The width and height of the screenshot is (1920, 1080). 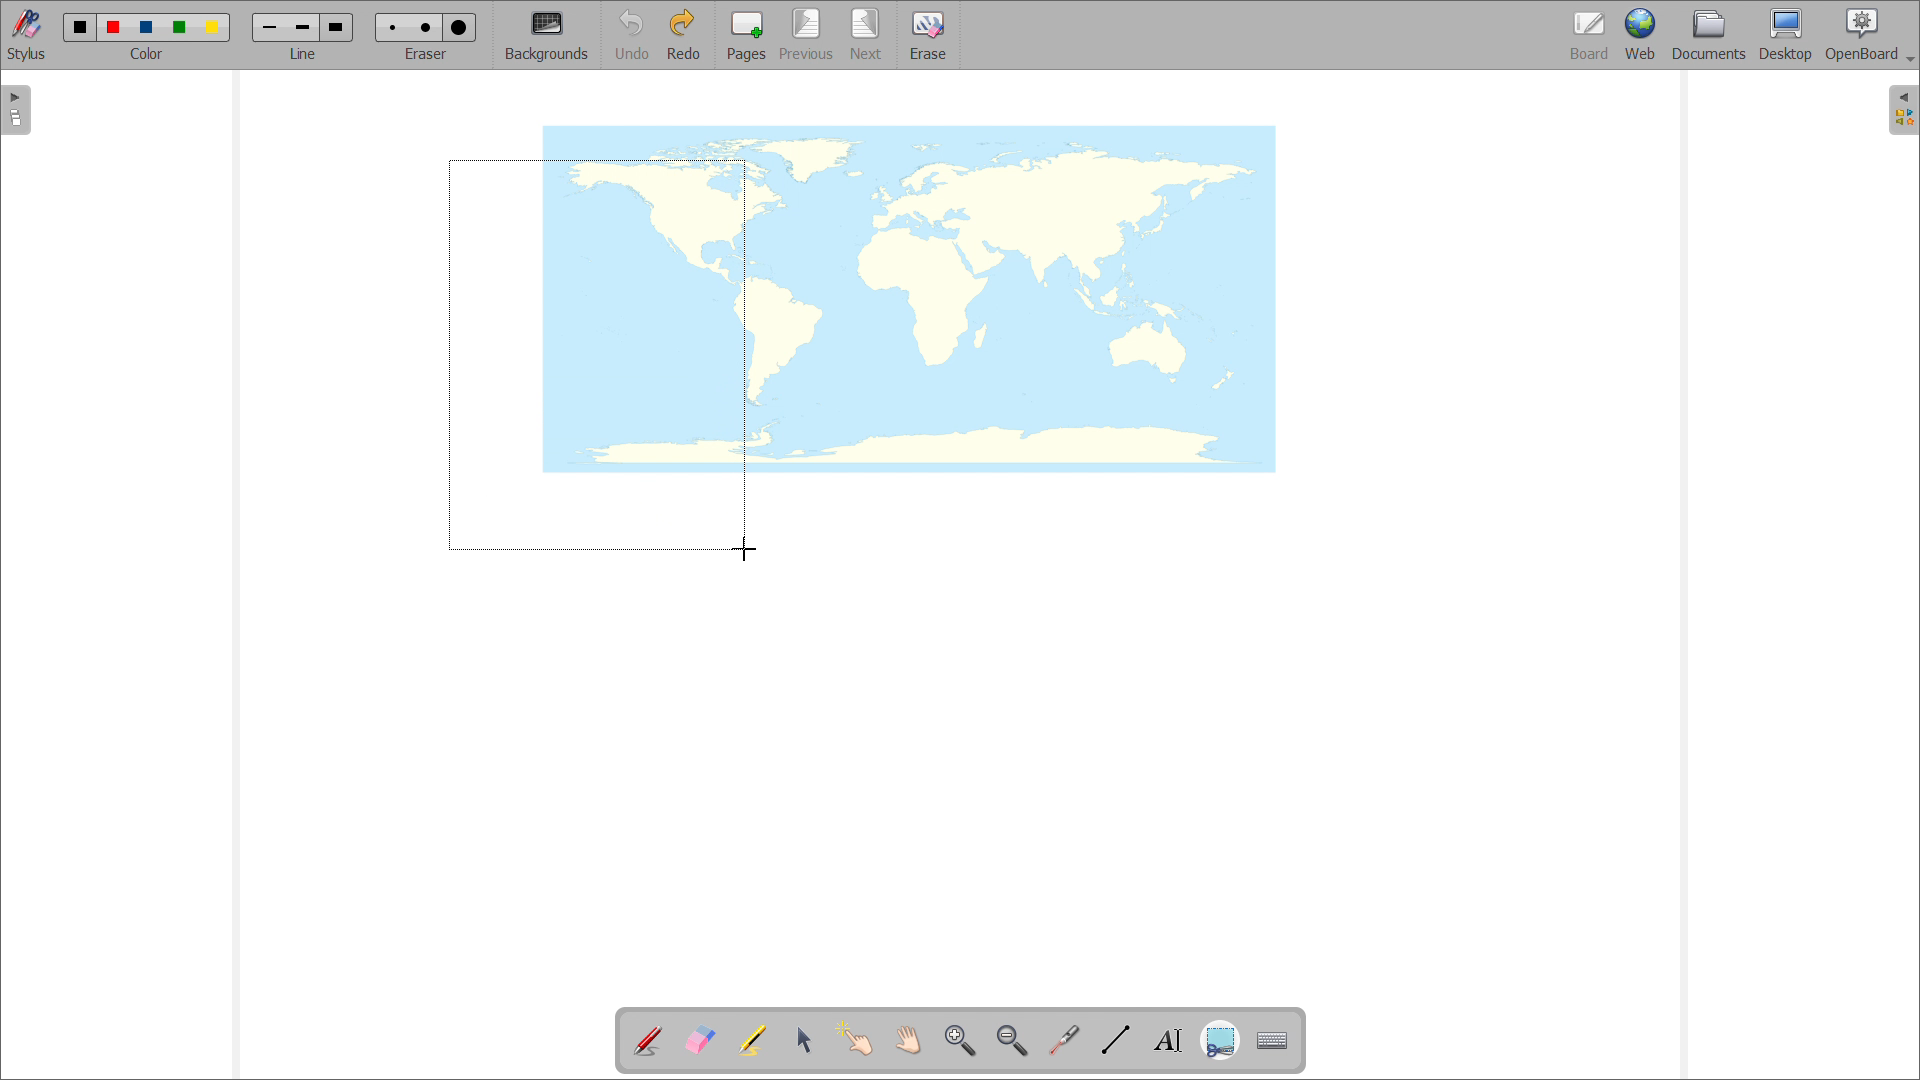 What do you see at coordinates (81, 25) in the screenshot?
I see `black` at bounding box center [81, 25].